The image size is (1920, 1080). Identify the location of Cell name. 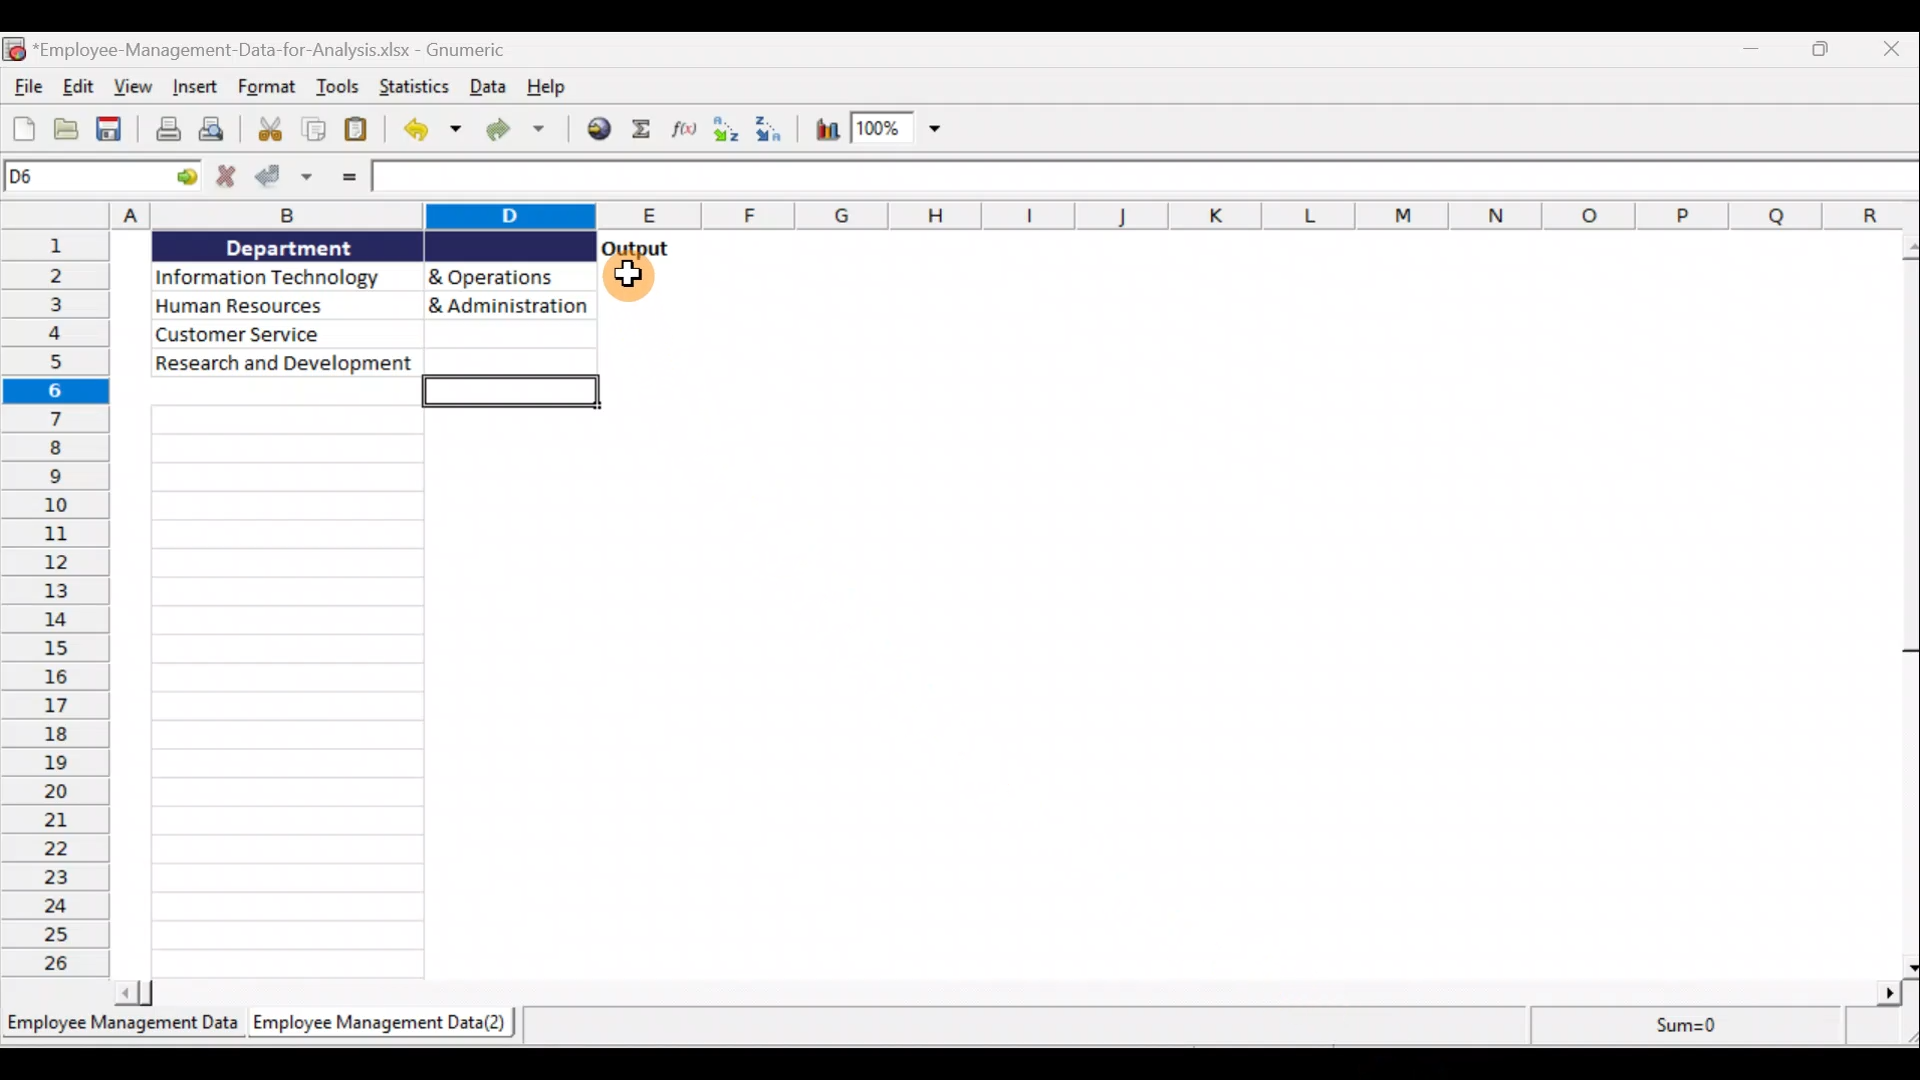
(101, 175).